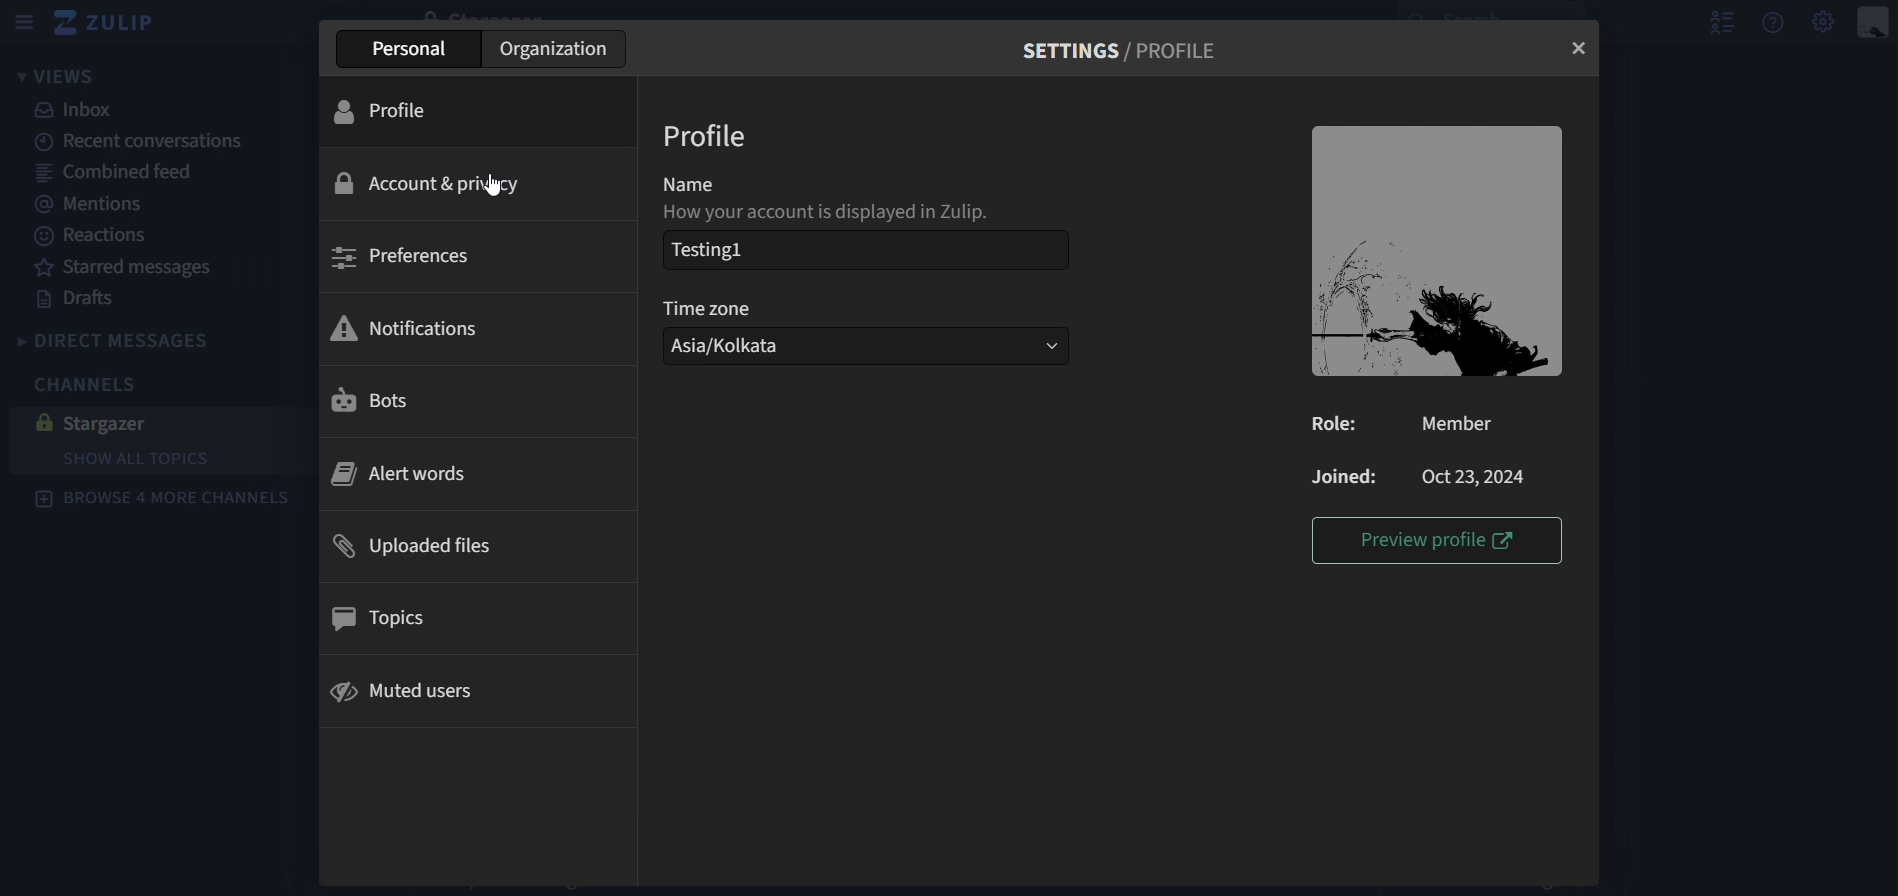 The image size is (1898, 896). Describe the element at coordinates (145, 141) in the screenshot. I see `recent canversations` at that location.